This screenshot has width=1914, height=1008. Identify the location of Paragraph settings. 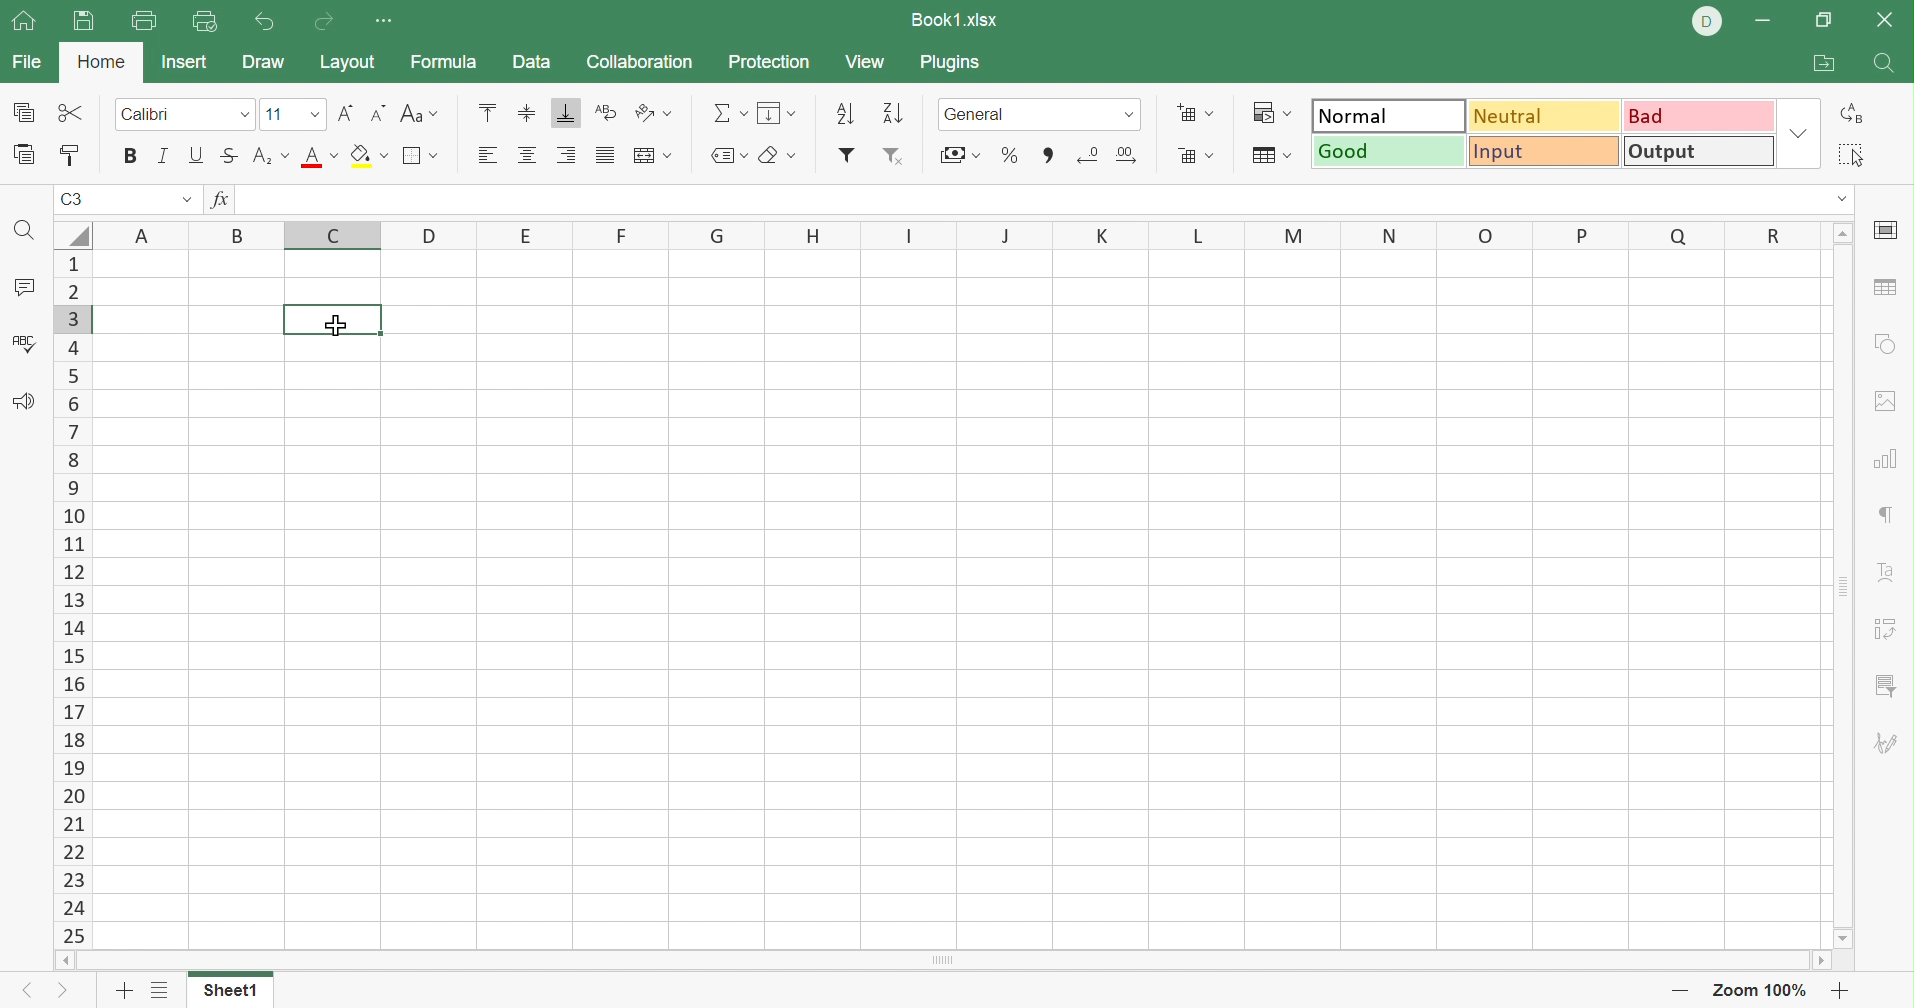
(1887, 513).